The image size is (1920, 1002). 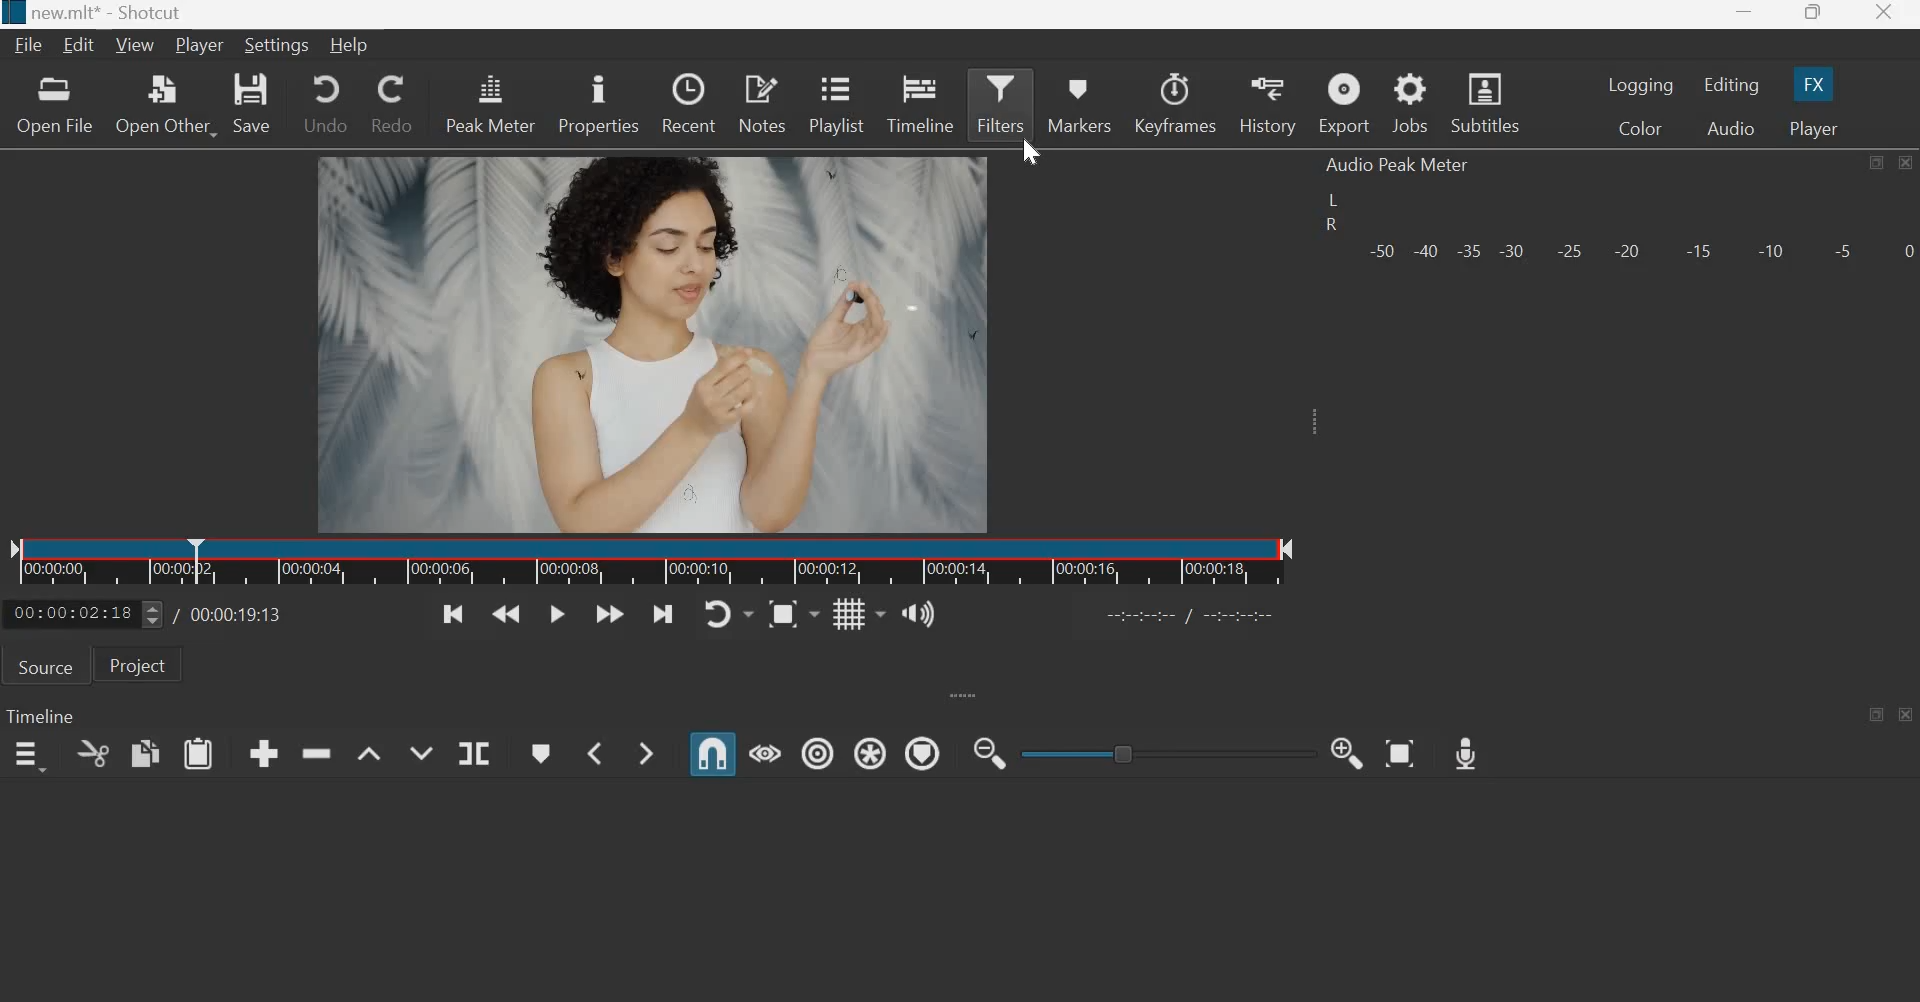 I want to click on Ripple all tracks, so click(x=870, y=751).